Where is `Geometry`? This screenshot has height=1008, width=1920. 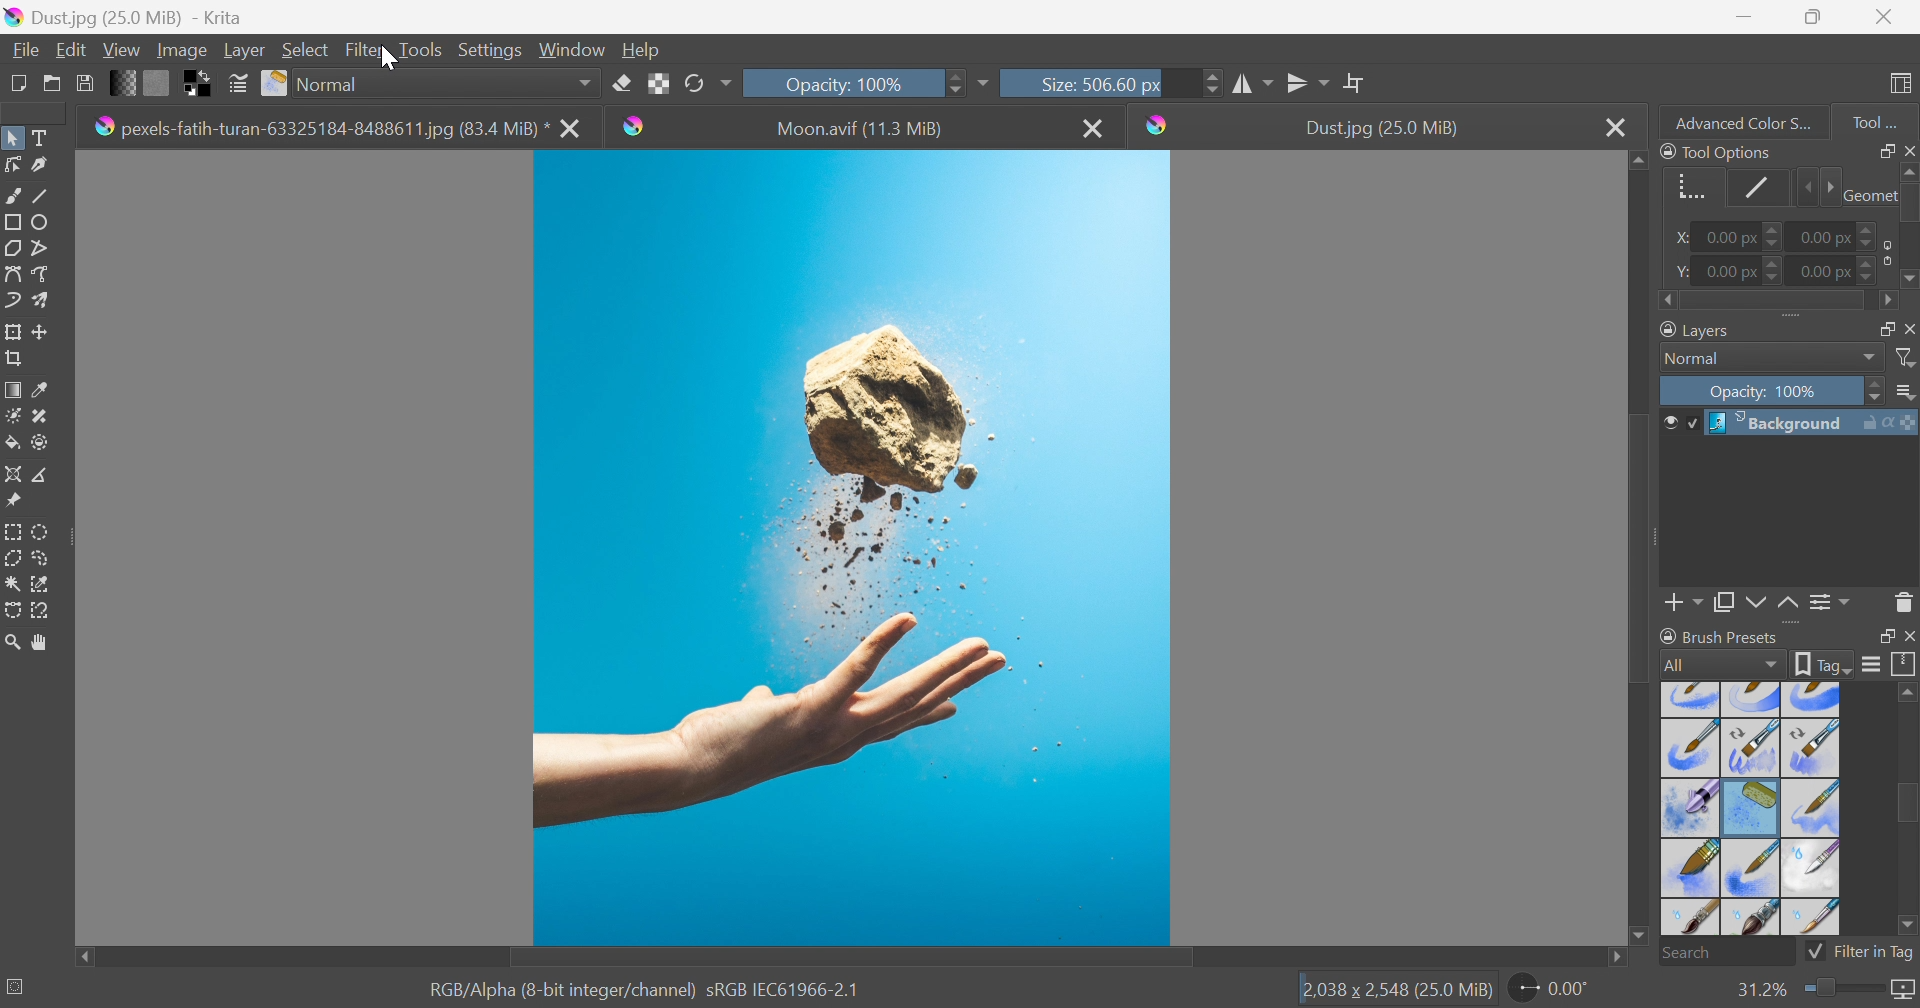 Geometry is located at coordinates (1686, 184).